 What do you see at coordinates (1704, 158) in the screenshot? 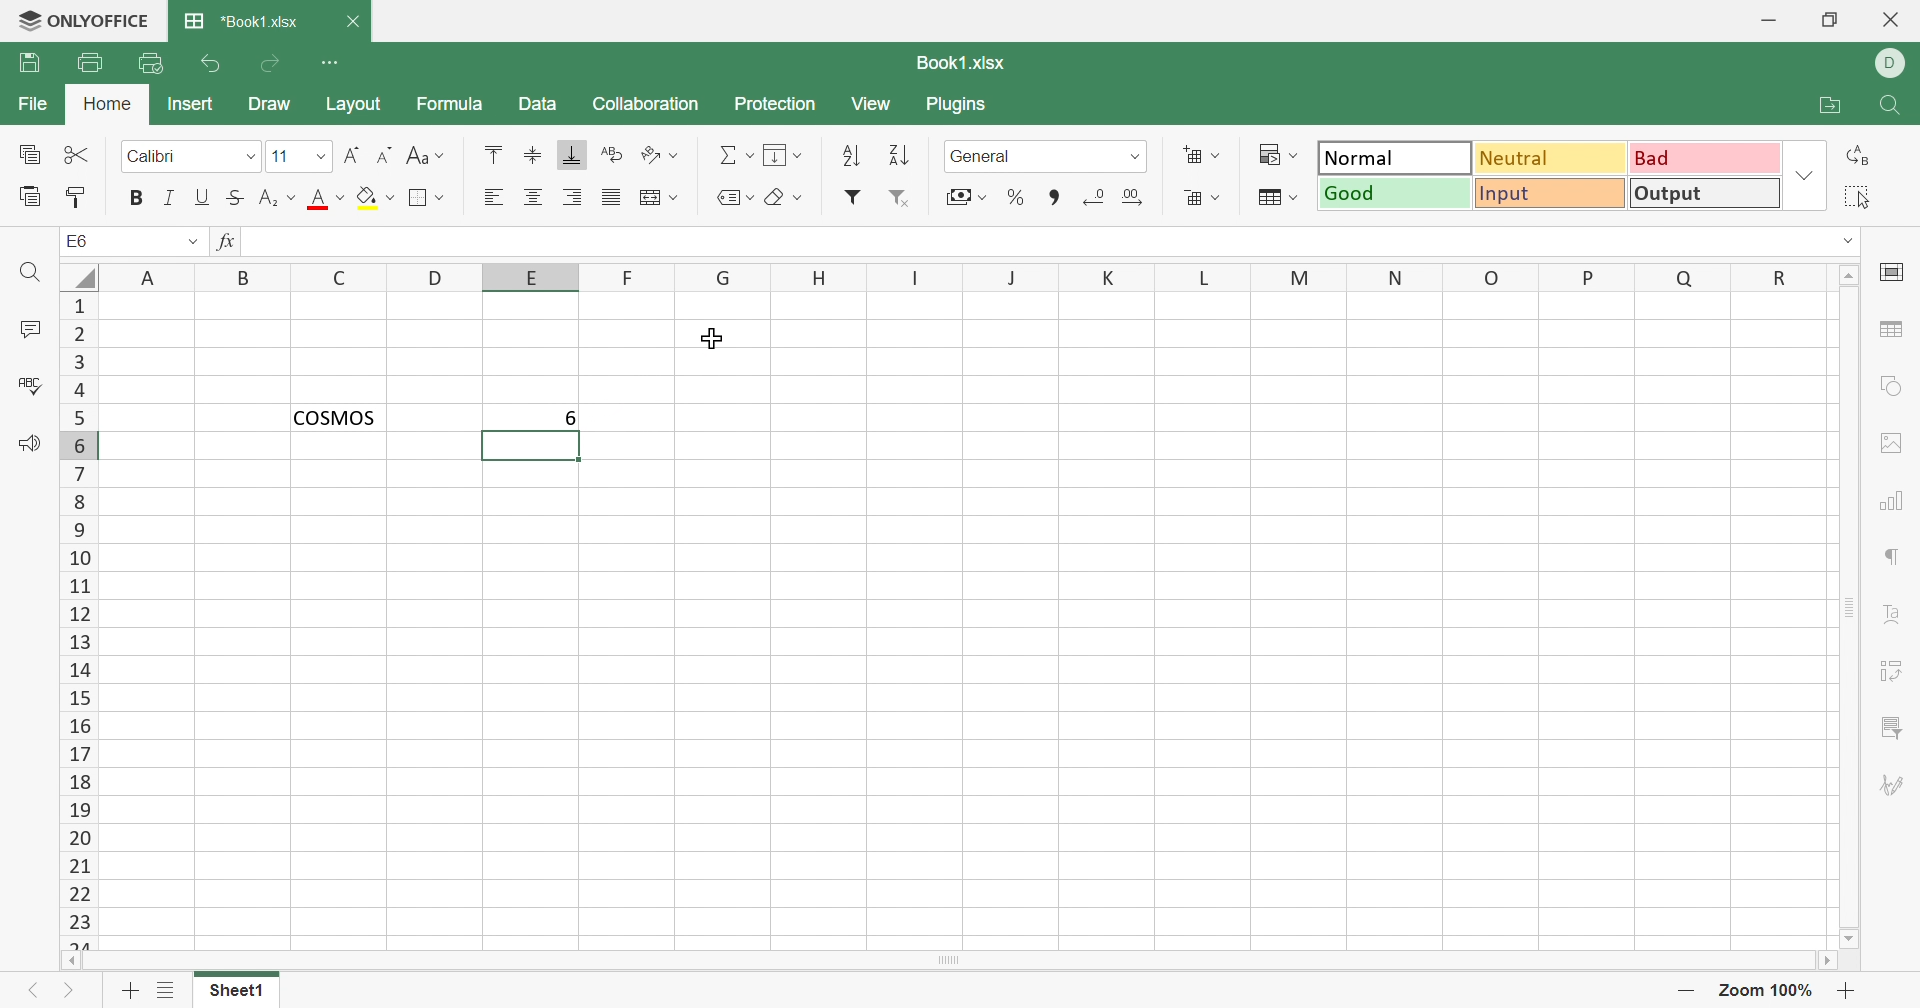
I see `Bad` at bounding box center [1704, 158].